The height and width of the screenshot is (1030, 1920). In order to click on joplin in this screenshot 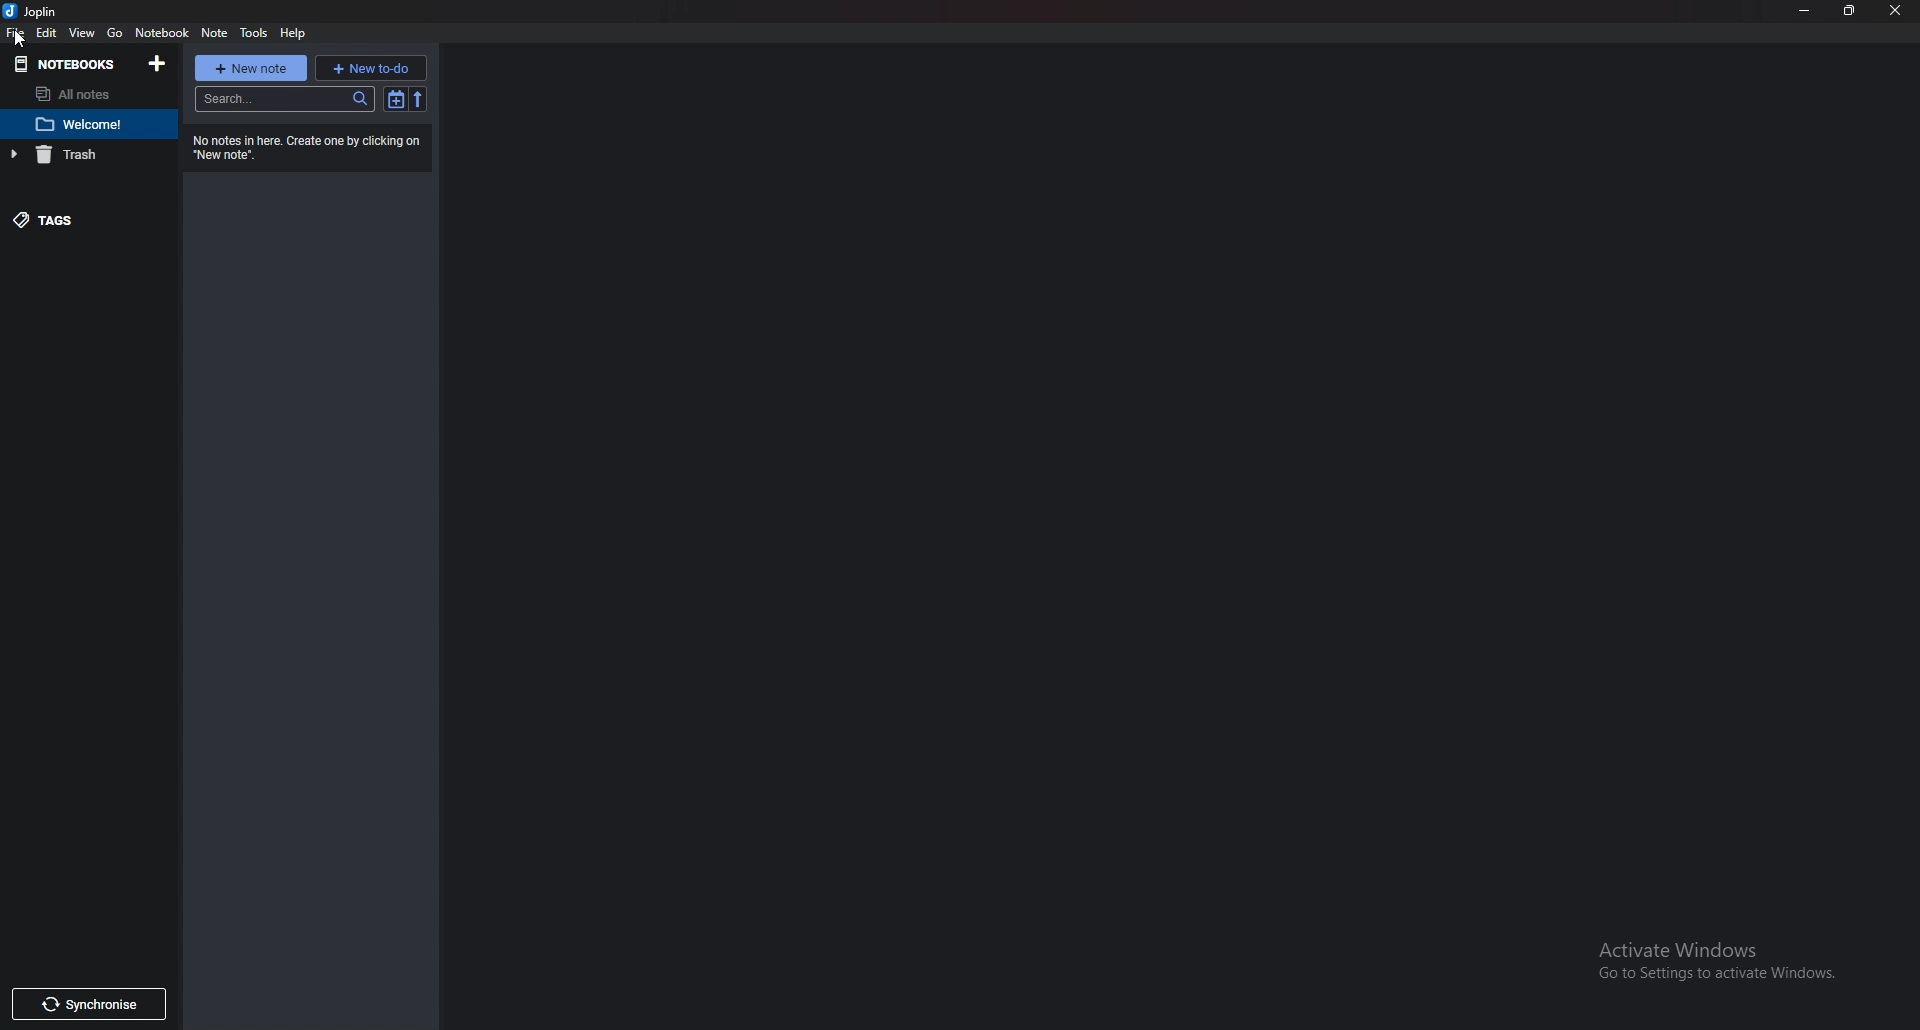, I will do `click(35, 12)`.